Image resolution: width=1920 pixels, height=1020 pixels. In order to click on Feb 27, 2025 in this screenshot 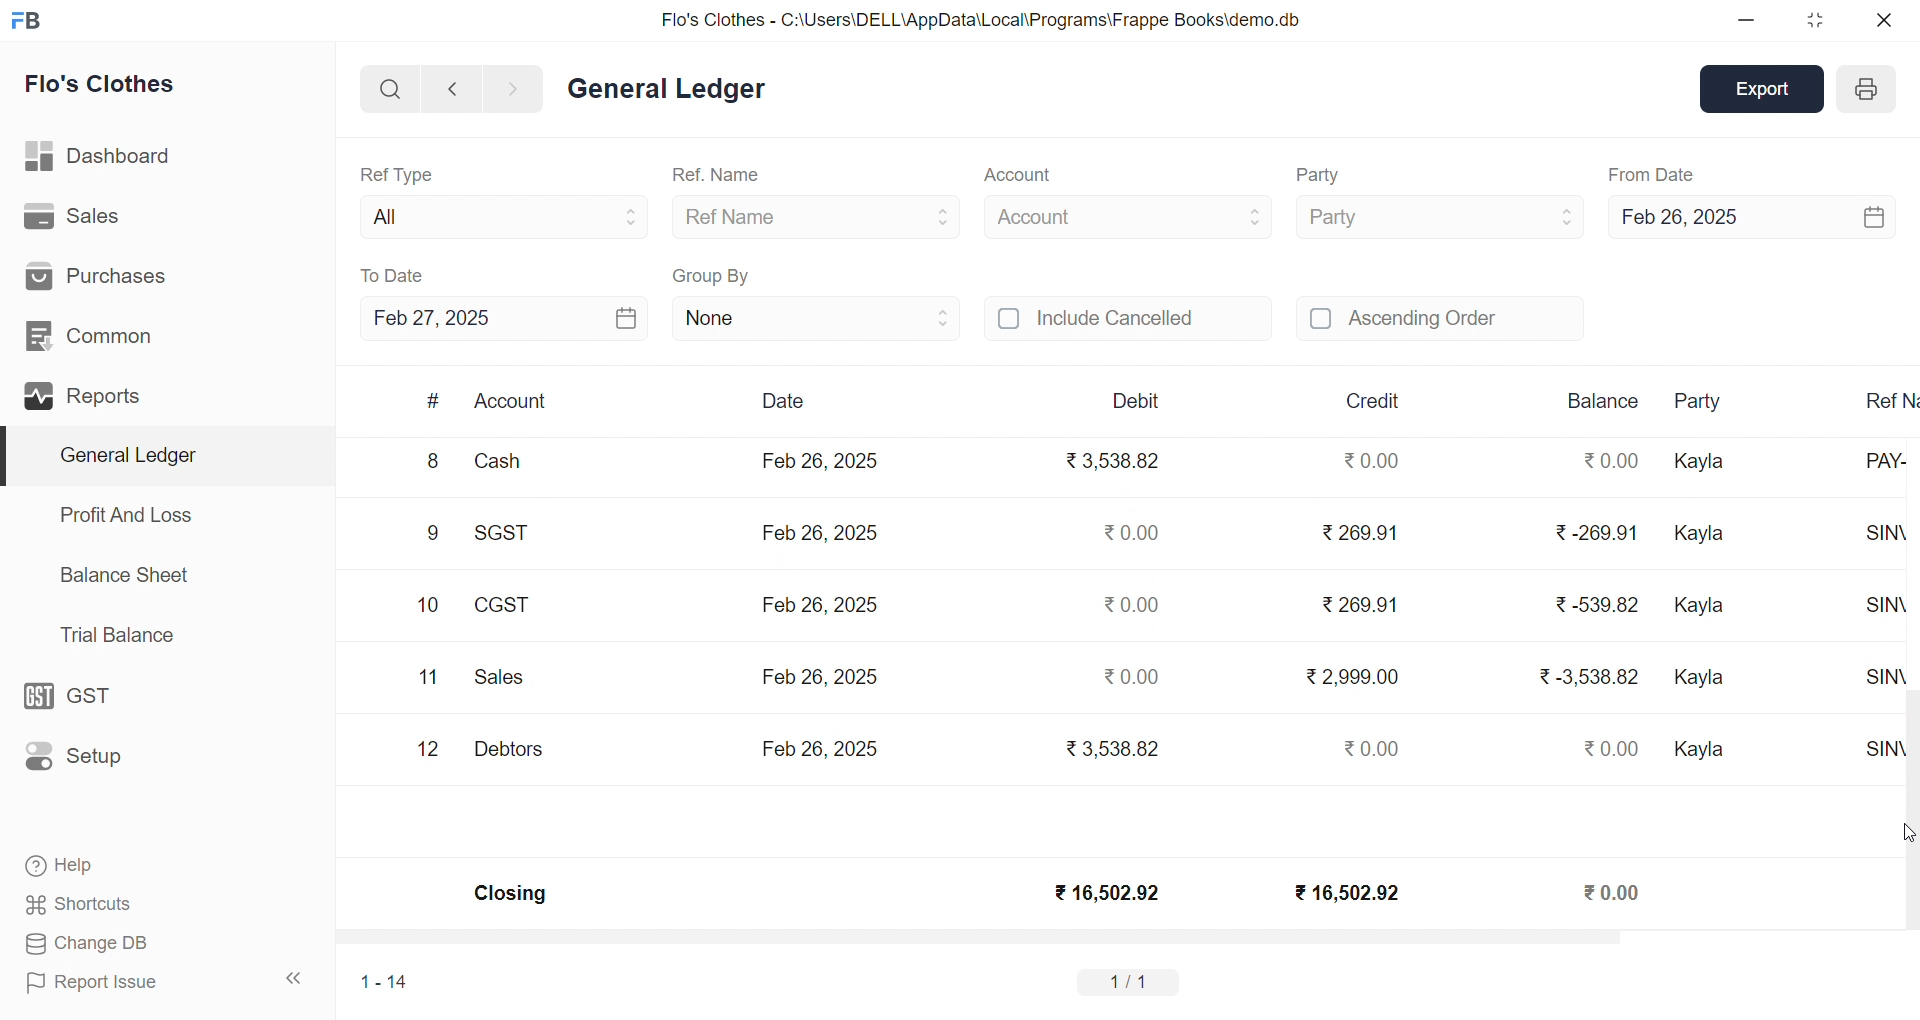, I will do `click(504, 318)`.